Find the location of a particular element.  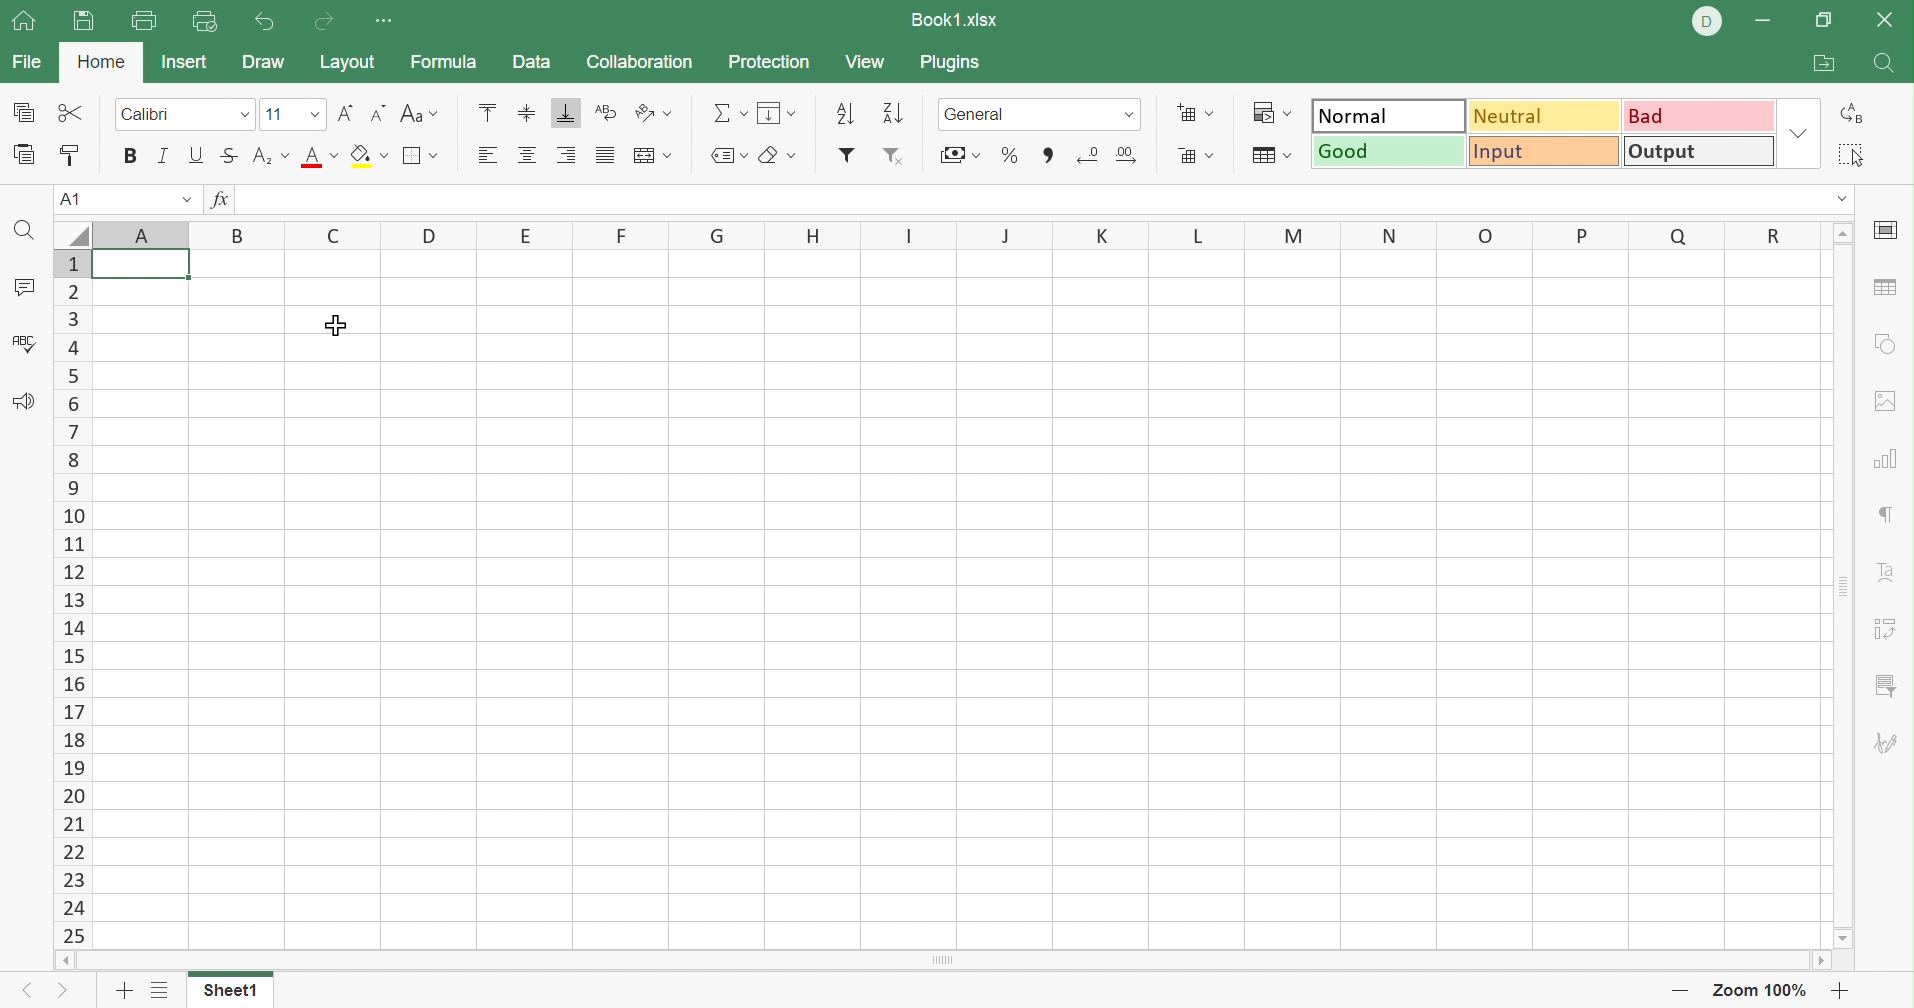

Print file is located at coordinates (144, 20).